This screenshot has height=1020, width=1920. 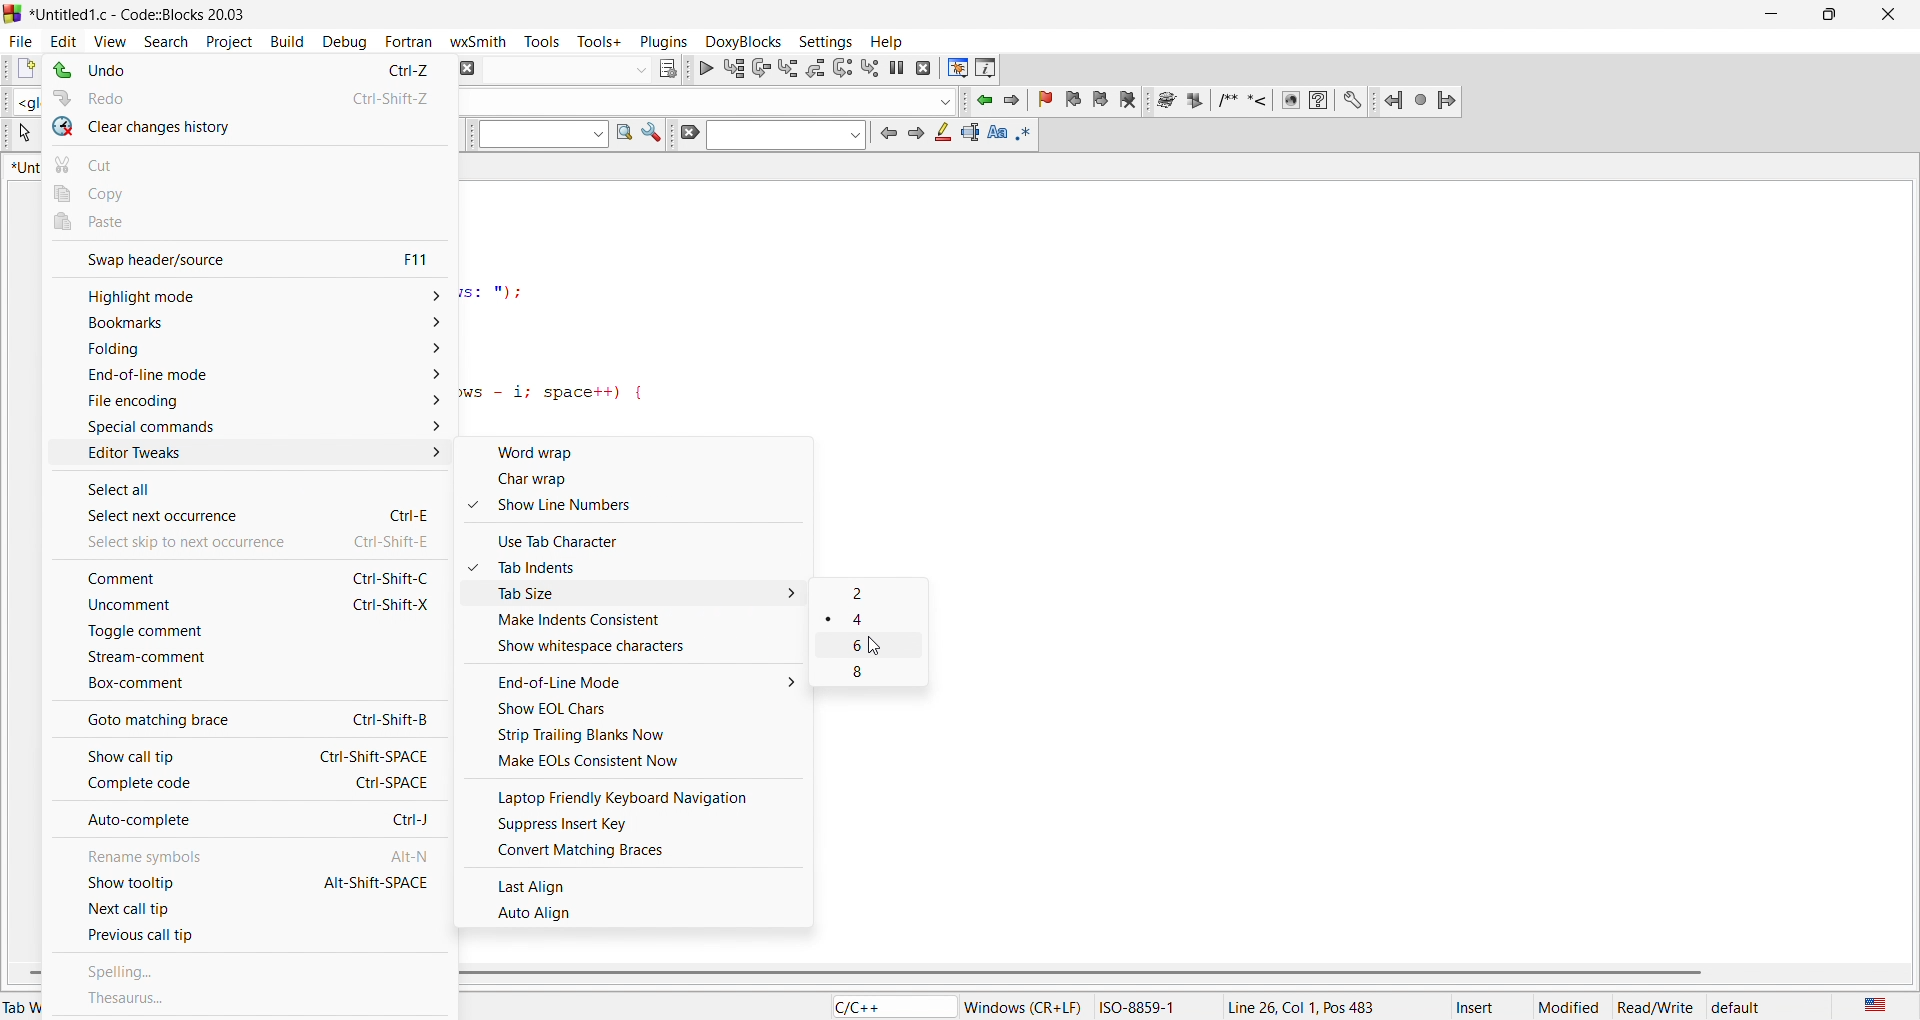 What do you see at coordinates (246, 294) in the screenshot?
I see `highlight mode ` at bounding box center [246, 294].